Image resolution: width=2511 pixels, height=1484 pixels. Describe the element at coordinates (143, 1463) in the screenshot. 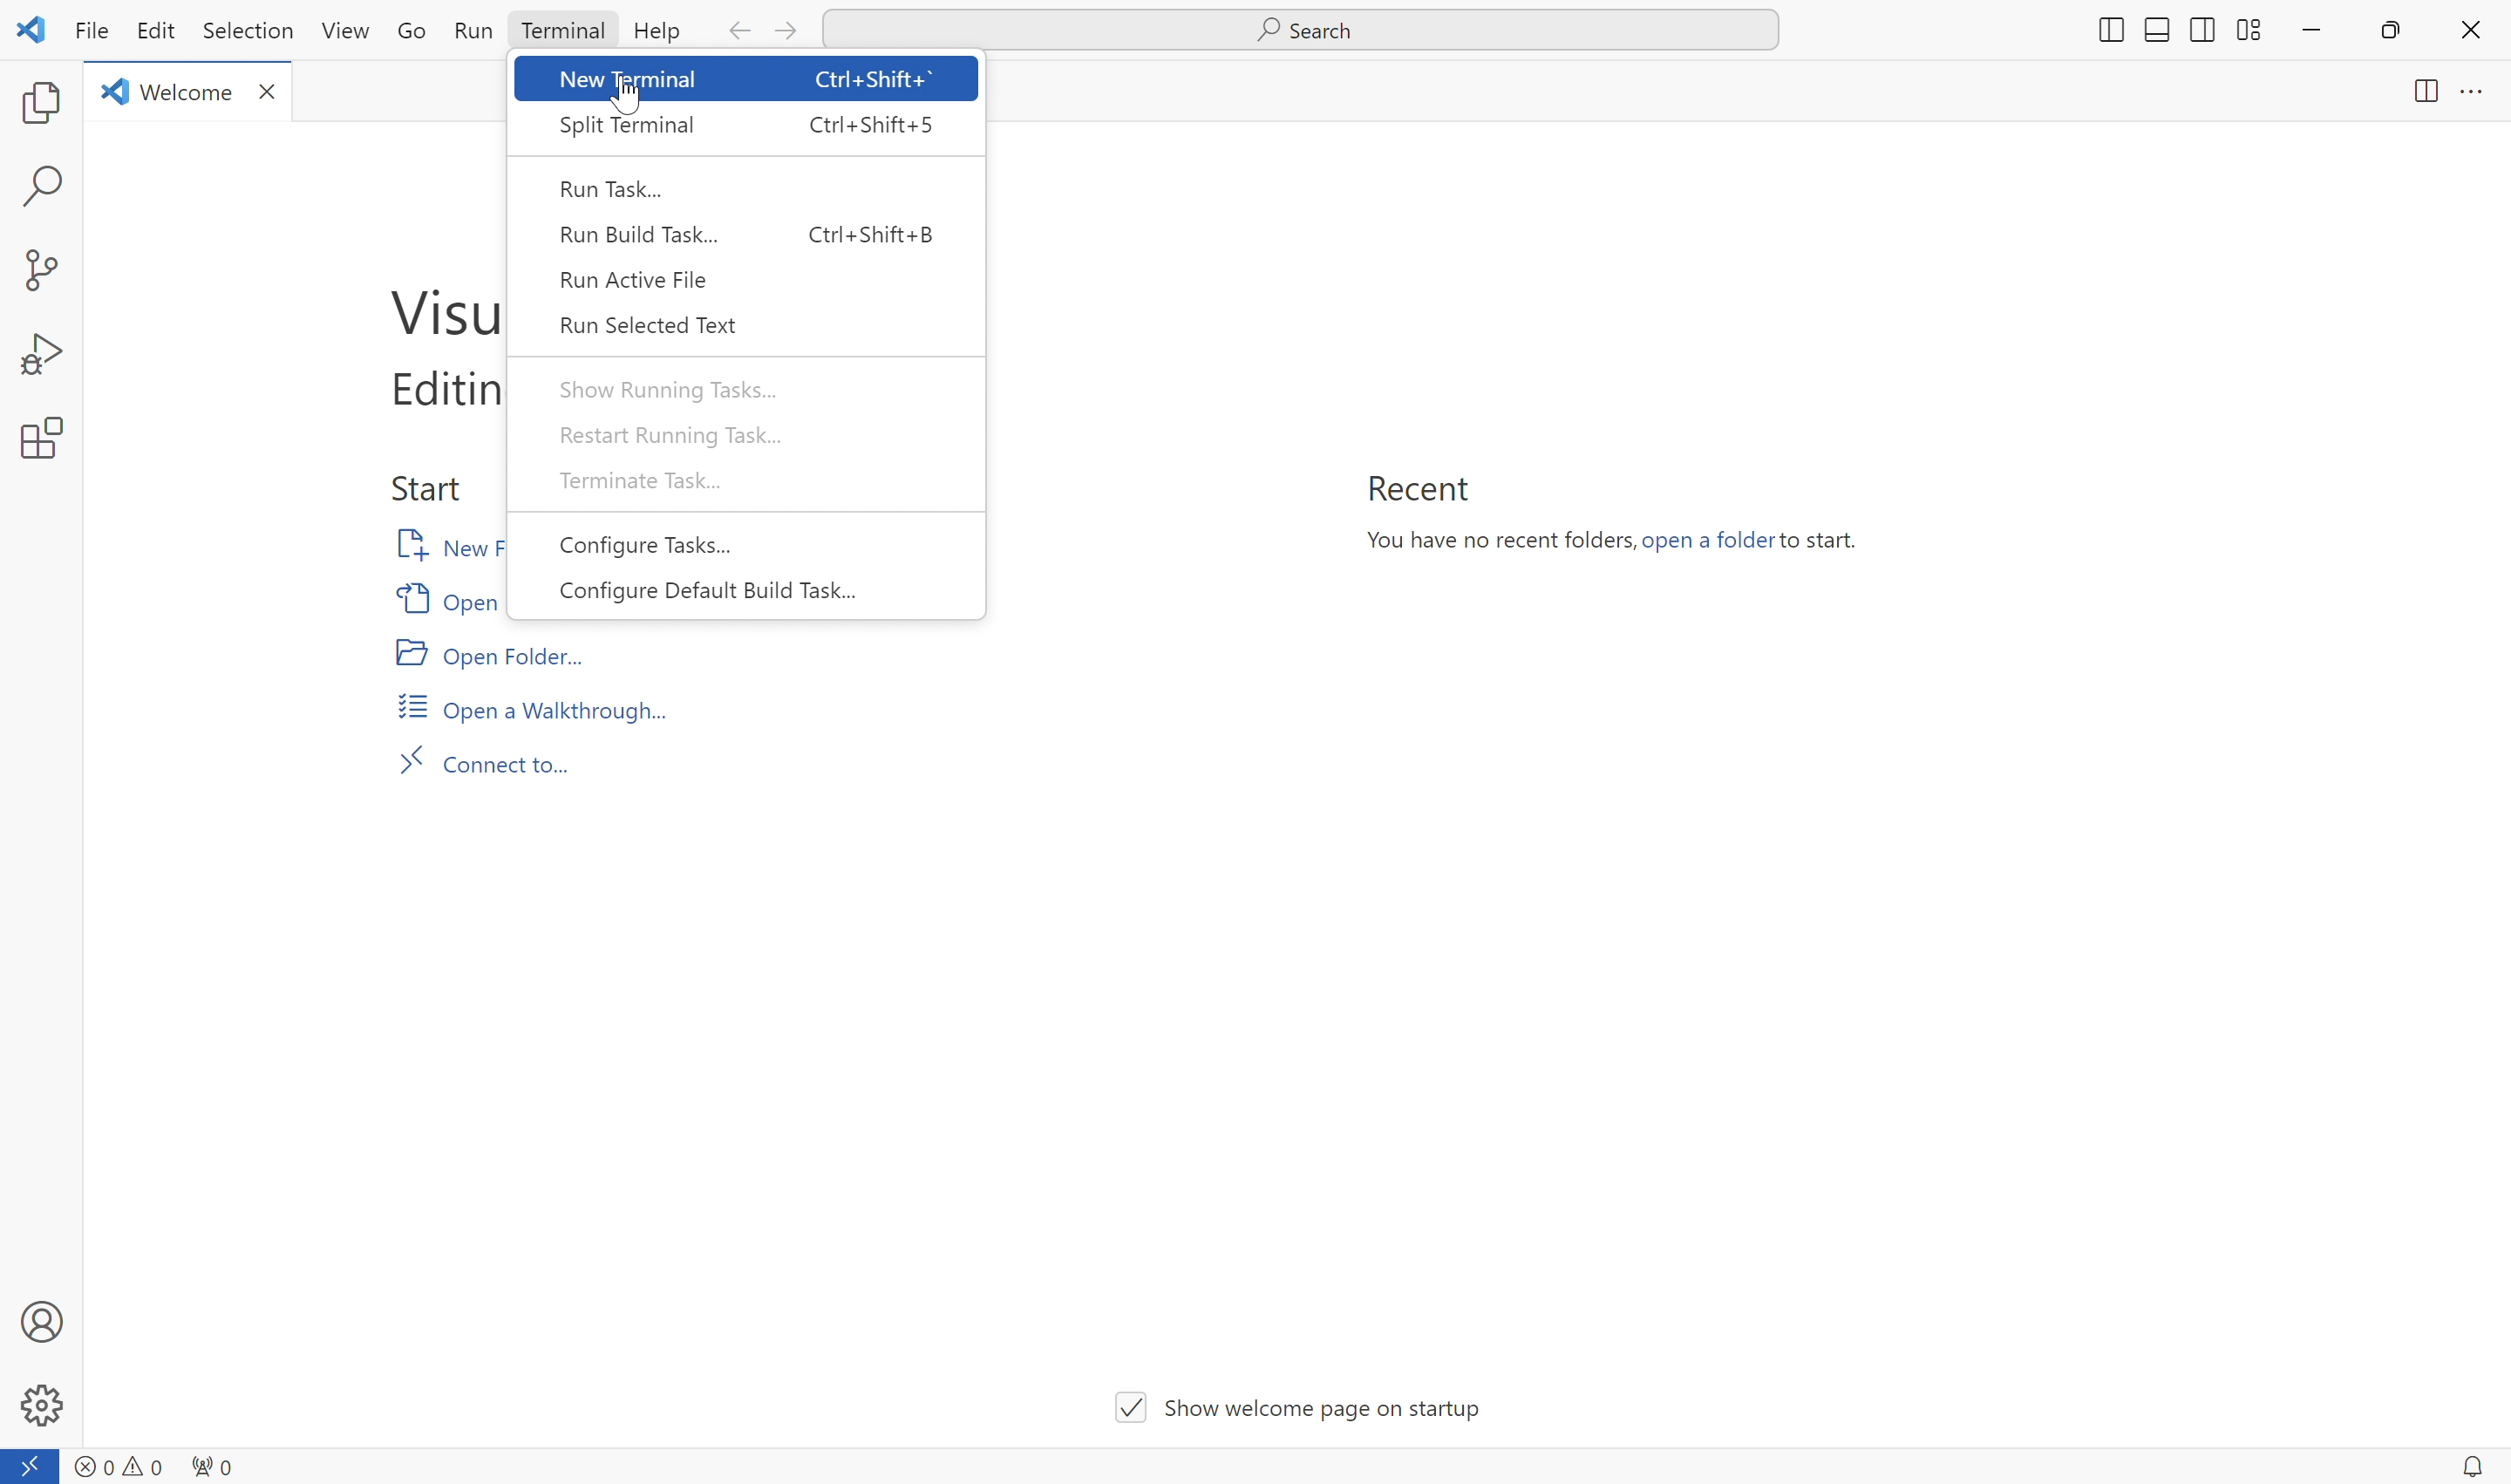

I see `warnings` at that location.